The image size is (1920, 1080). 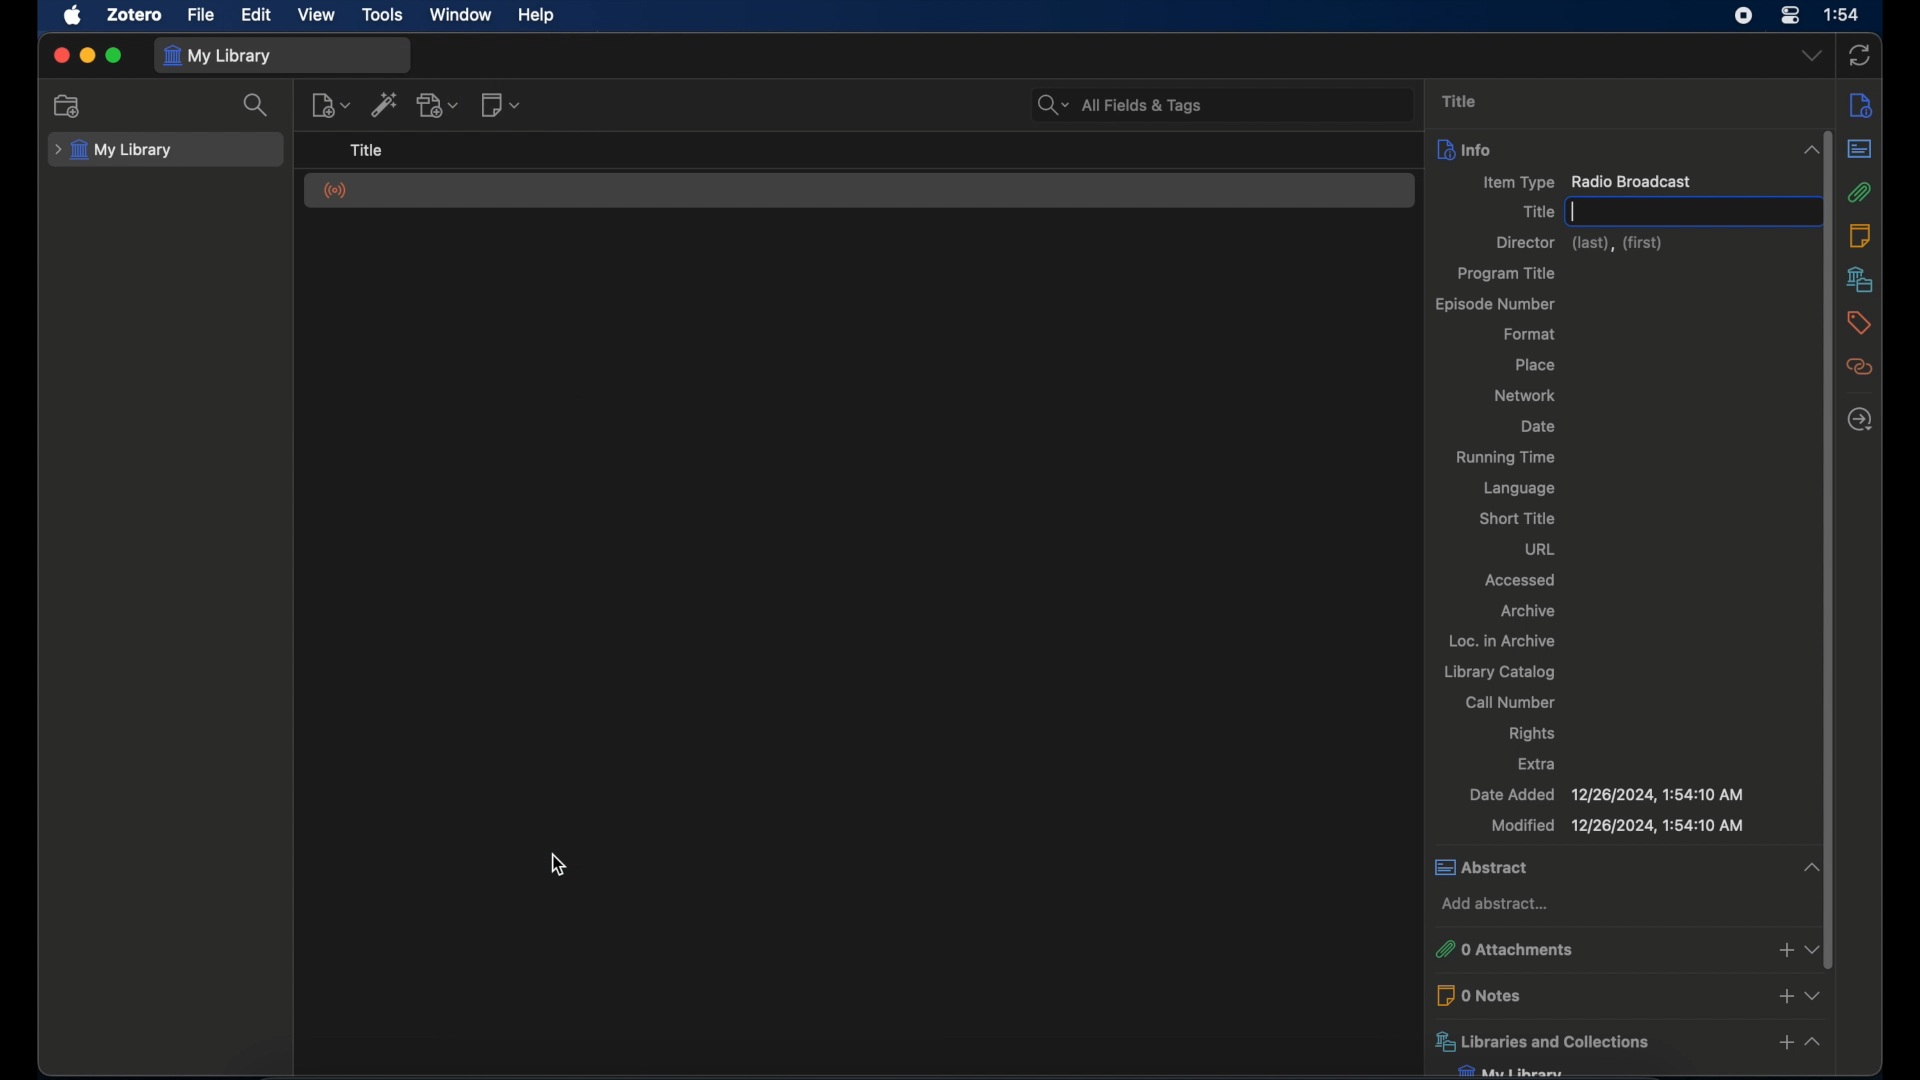 I want to click on title, so click(x=1463, y=102).